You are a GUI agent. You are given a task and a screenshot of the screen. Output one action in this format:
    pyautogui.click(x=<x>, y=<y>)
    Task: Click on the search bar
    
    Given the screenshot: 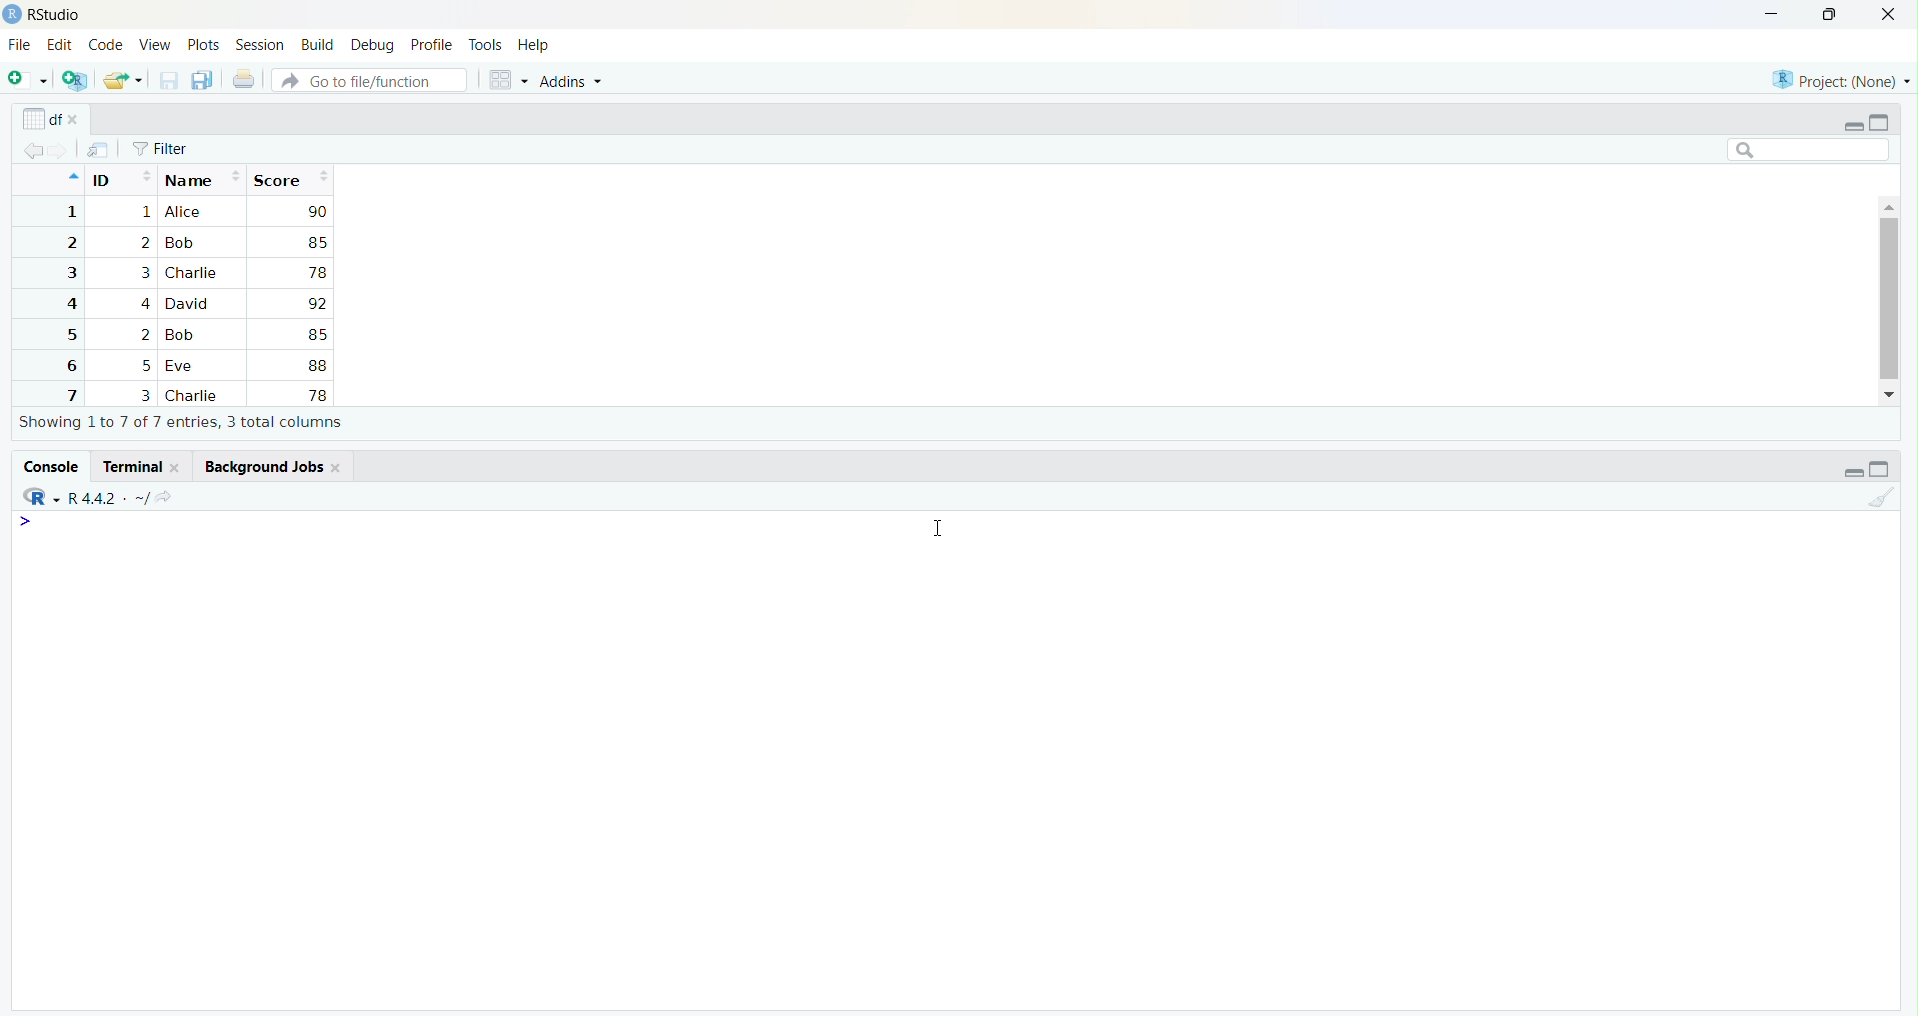 What is the action you would take?
    pyautogui.click(x=1809, y=149)
    